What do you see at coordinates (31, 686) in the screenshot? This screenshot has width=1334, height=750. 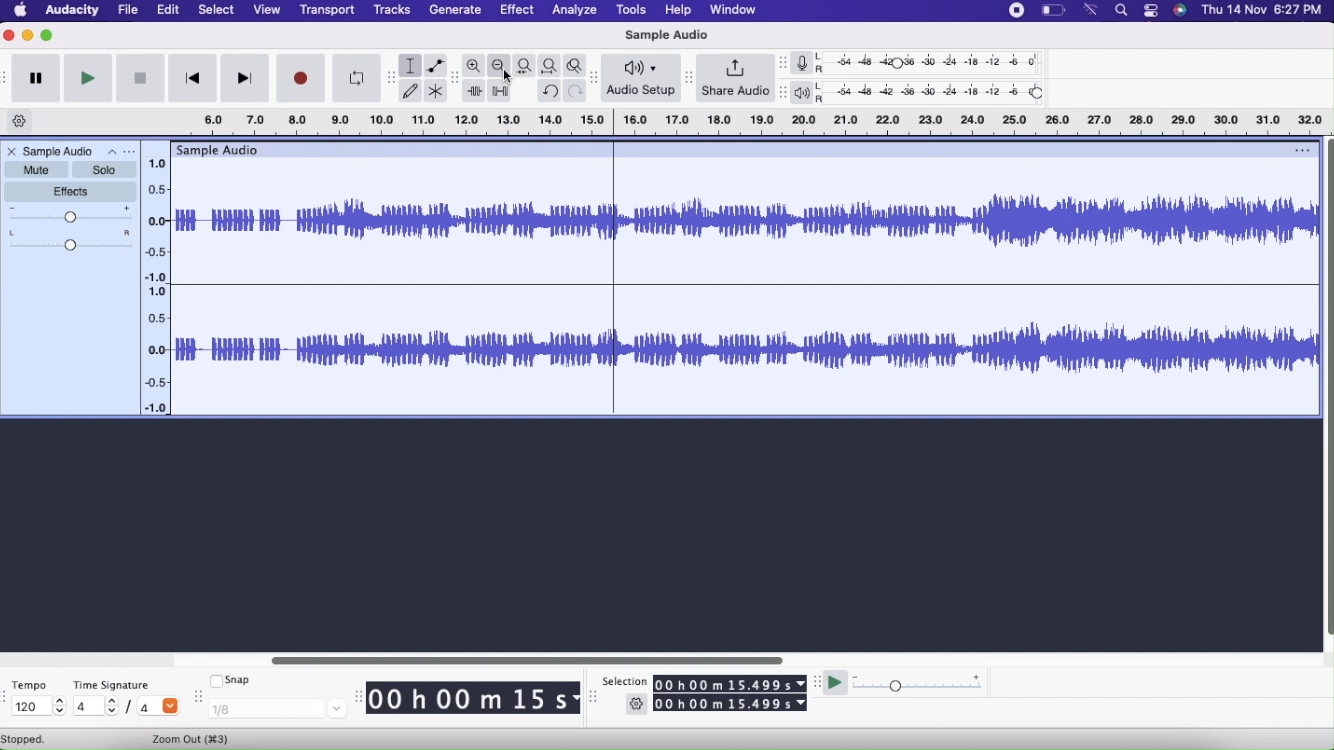 I see `Tempo` at bounding box center [31, 686].